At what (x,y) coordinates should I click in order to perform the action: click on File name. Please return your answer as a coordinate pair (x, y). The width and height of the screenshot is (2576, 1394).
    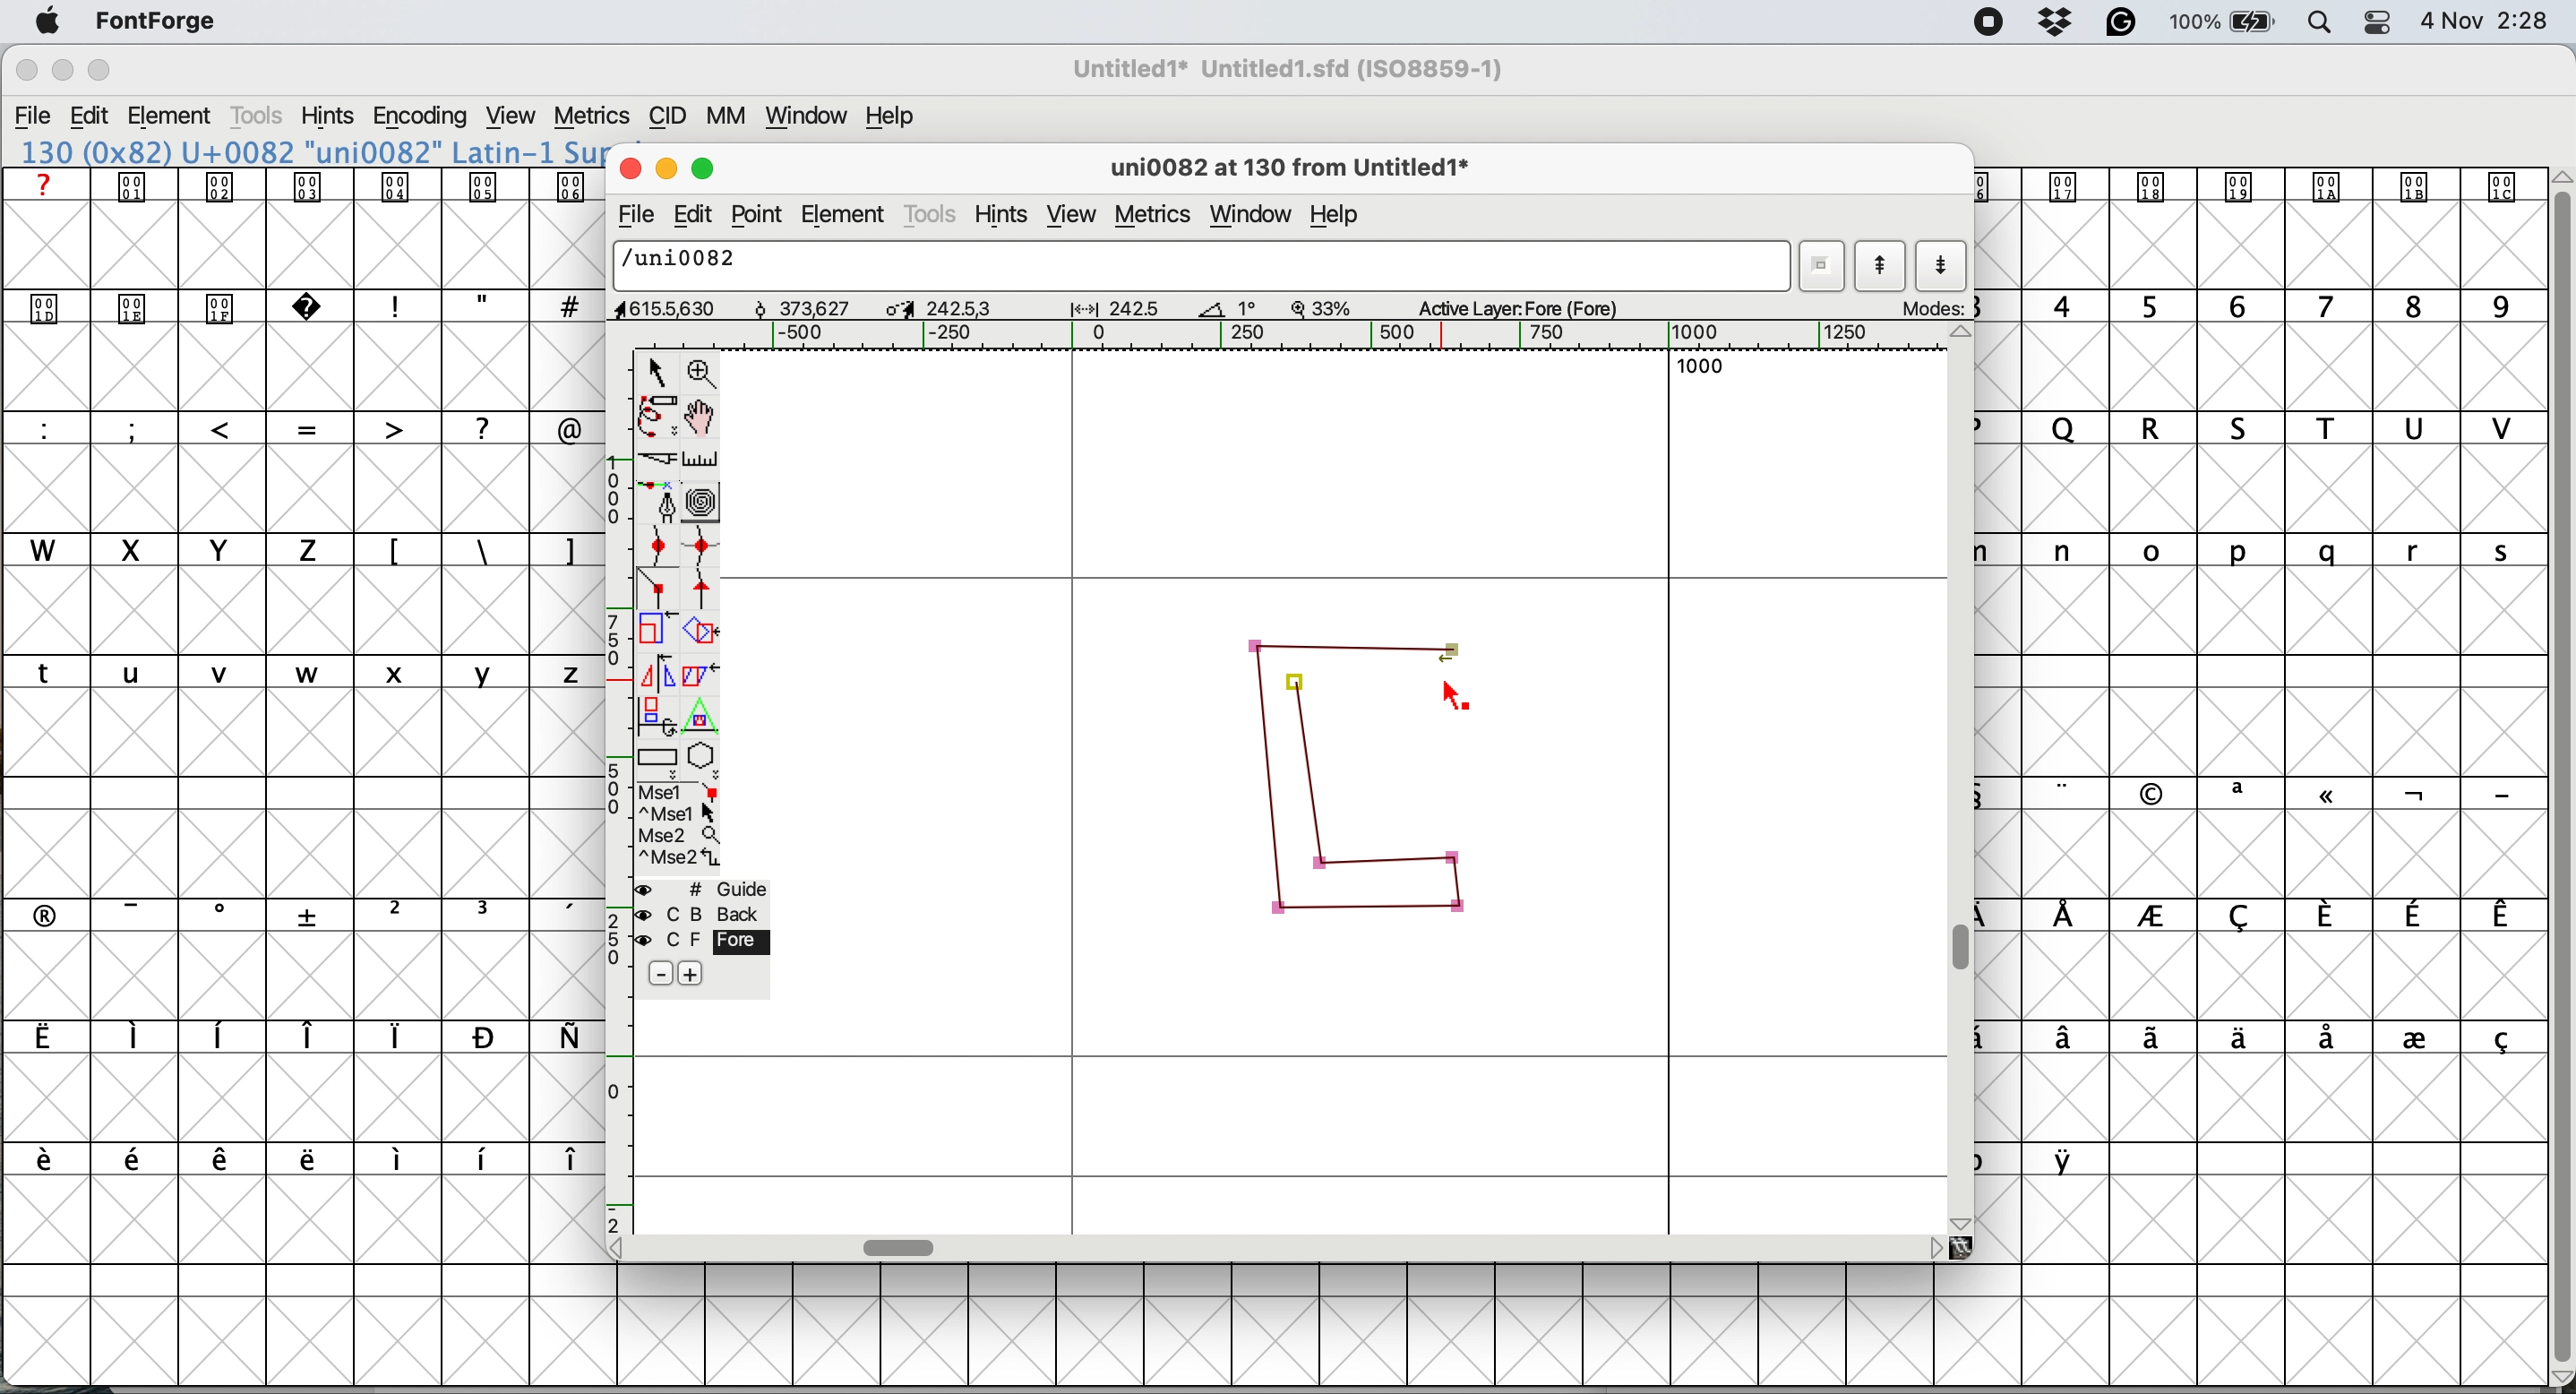
    Looking at the image, I should click on (1282, 69).